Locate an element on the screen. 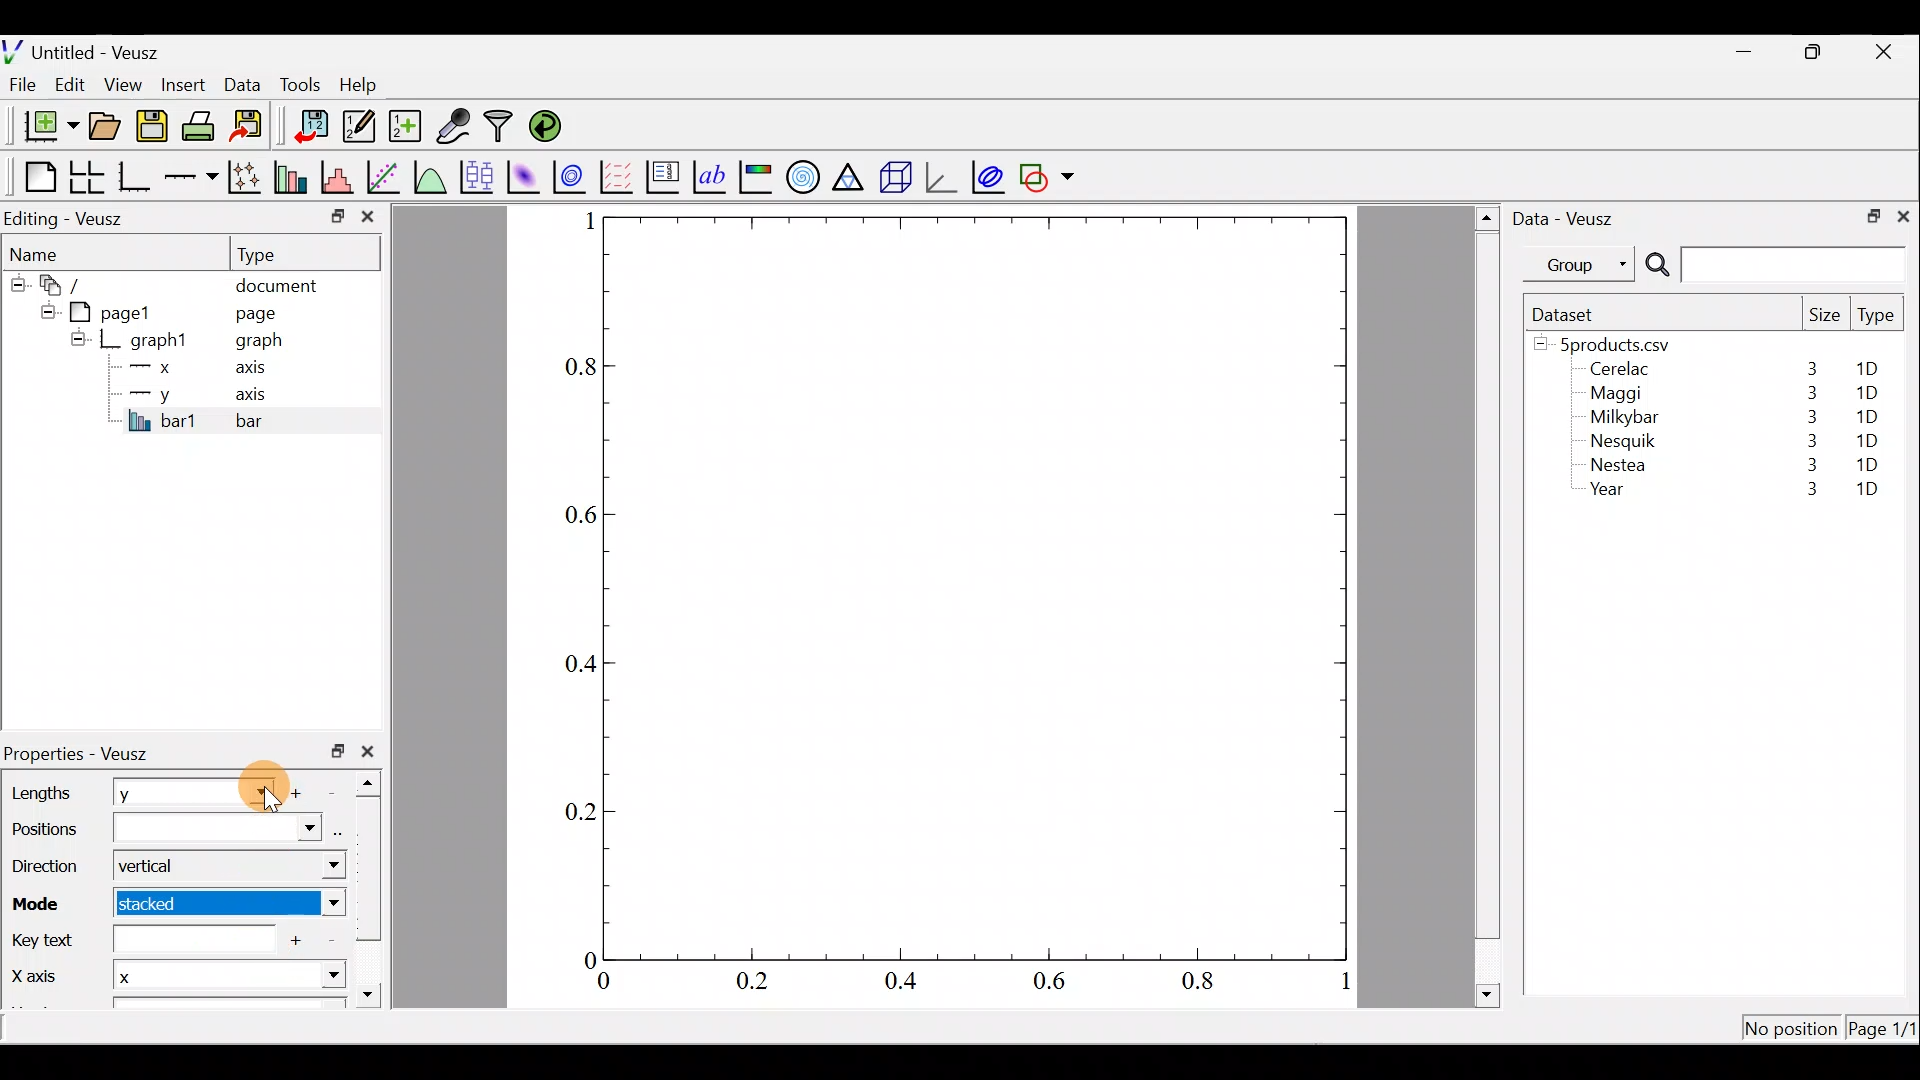 The height and width of the screenshot is (1080, 1920). close is located at coordinates (372, 751).